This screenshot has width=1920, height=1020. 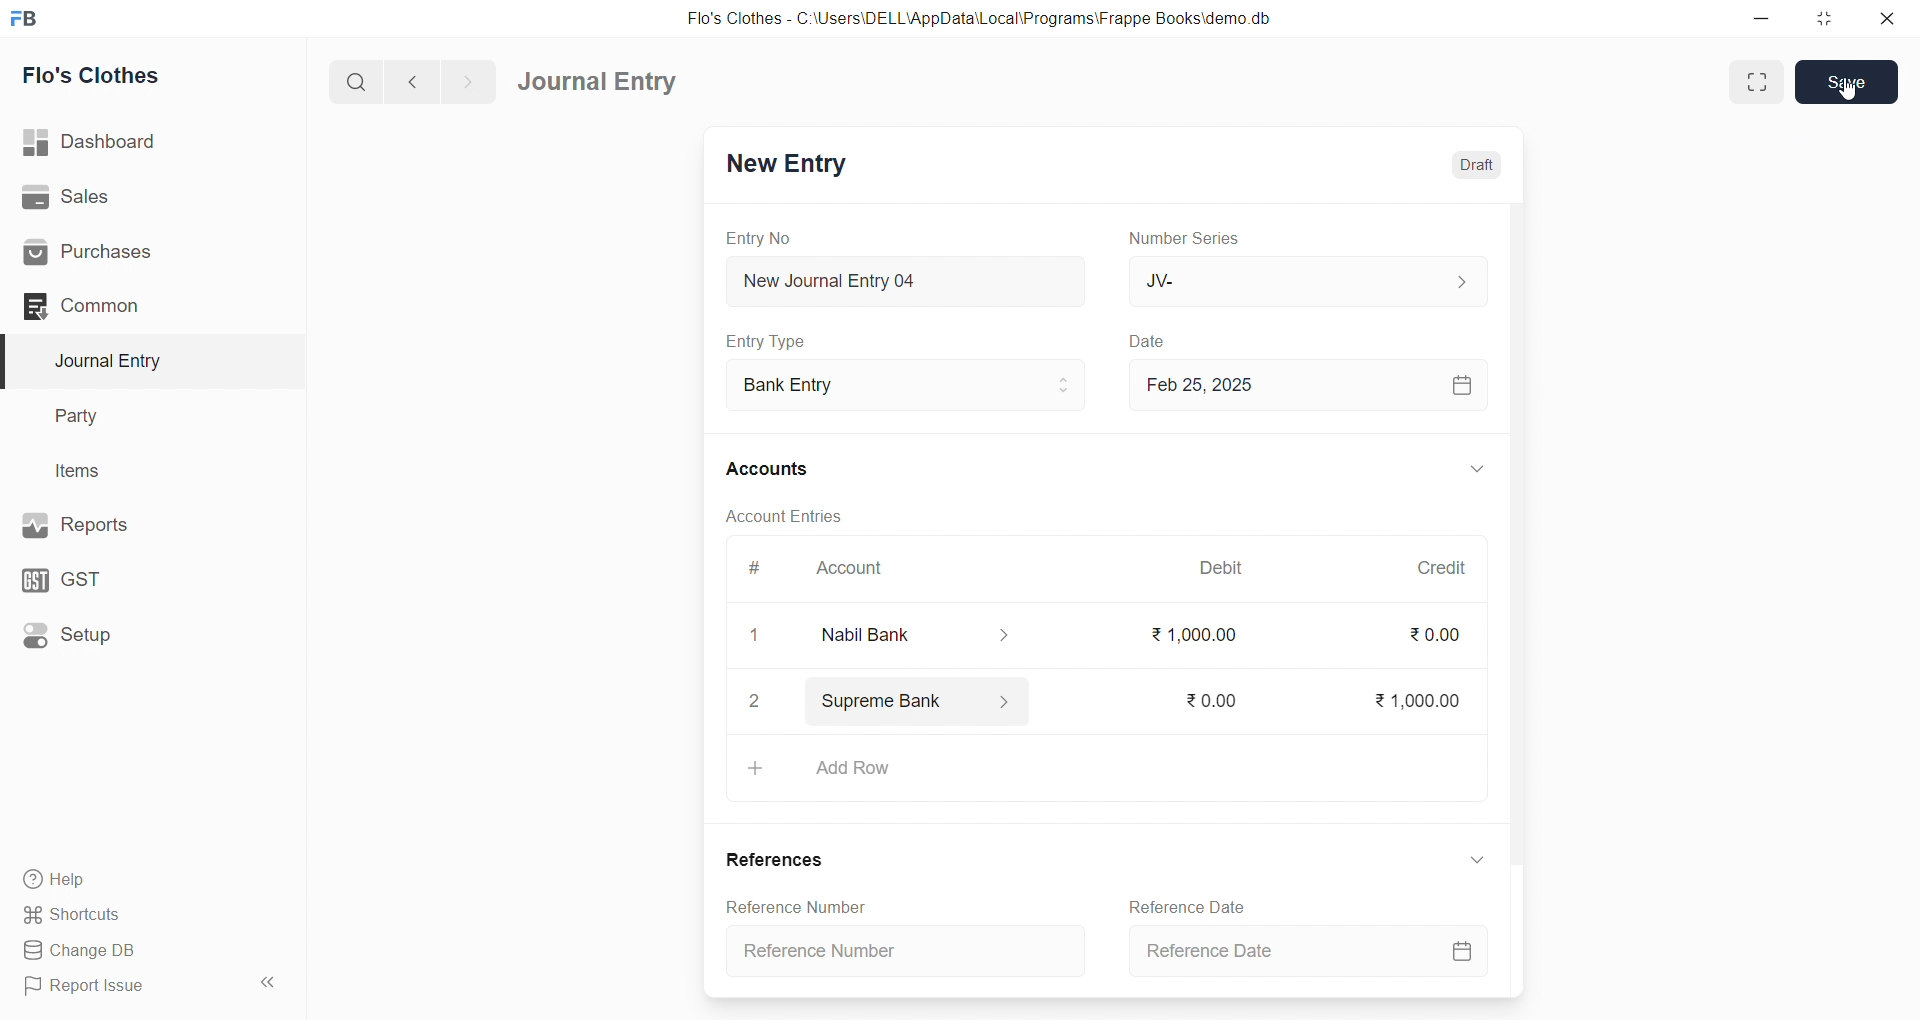 What do you see at coordinates (1848, 95) in the screenshot?
I see `cursor` at bounding box center [1848, 95].